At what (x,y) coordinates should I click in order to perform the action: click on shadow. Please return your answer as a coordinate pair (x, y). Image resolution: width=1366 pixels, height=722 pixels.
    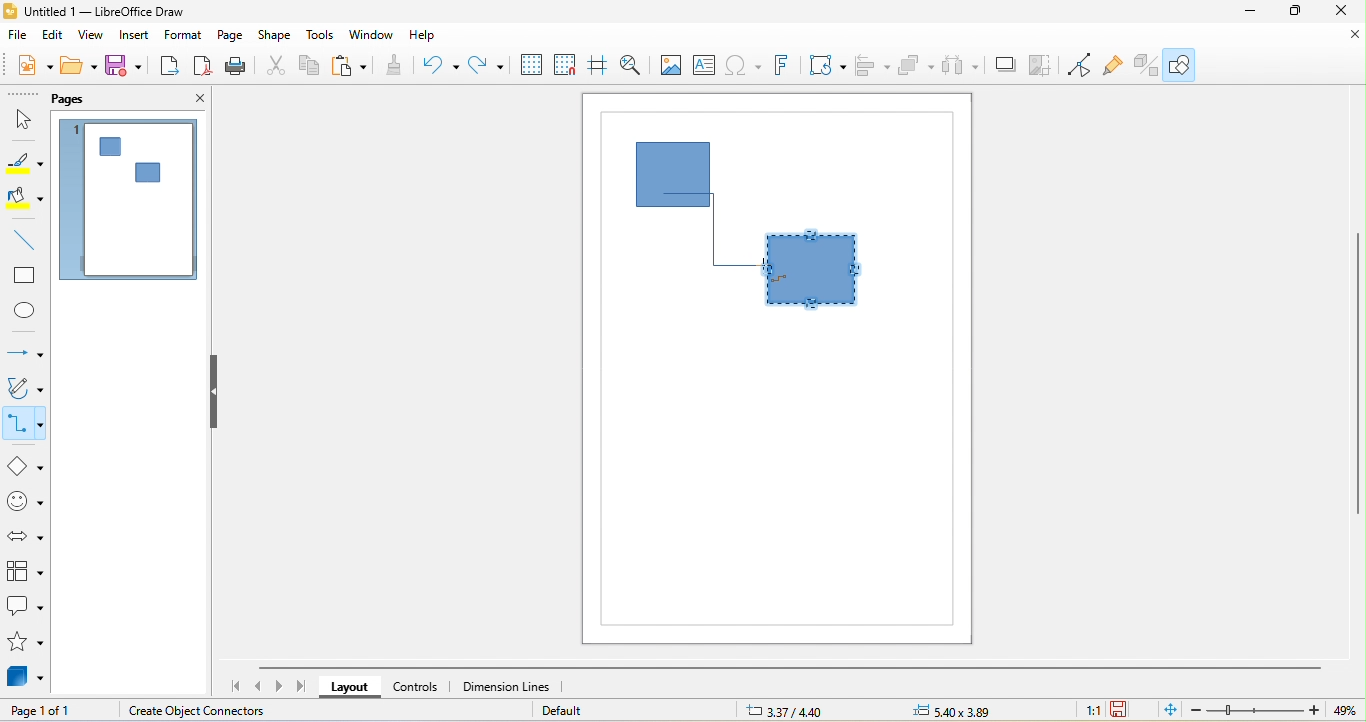
    Looking at the image, I should click on (1003, 66).